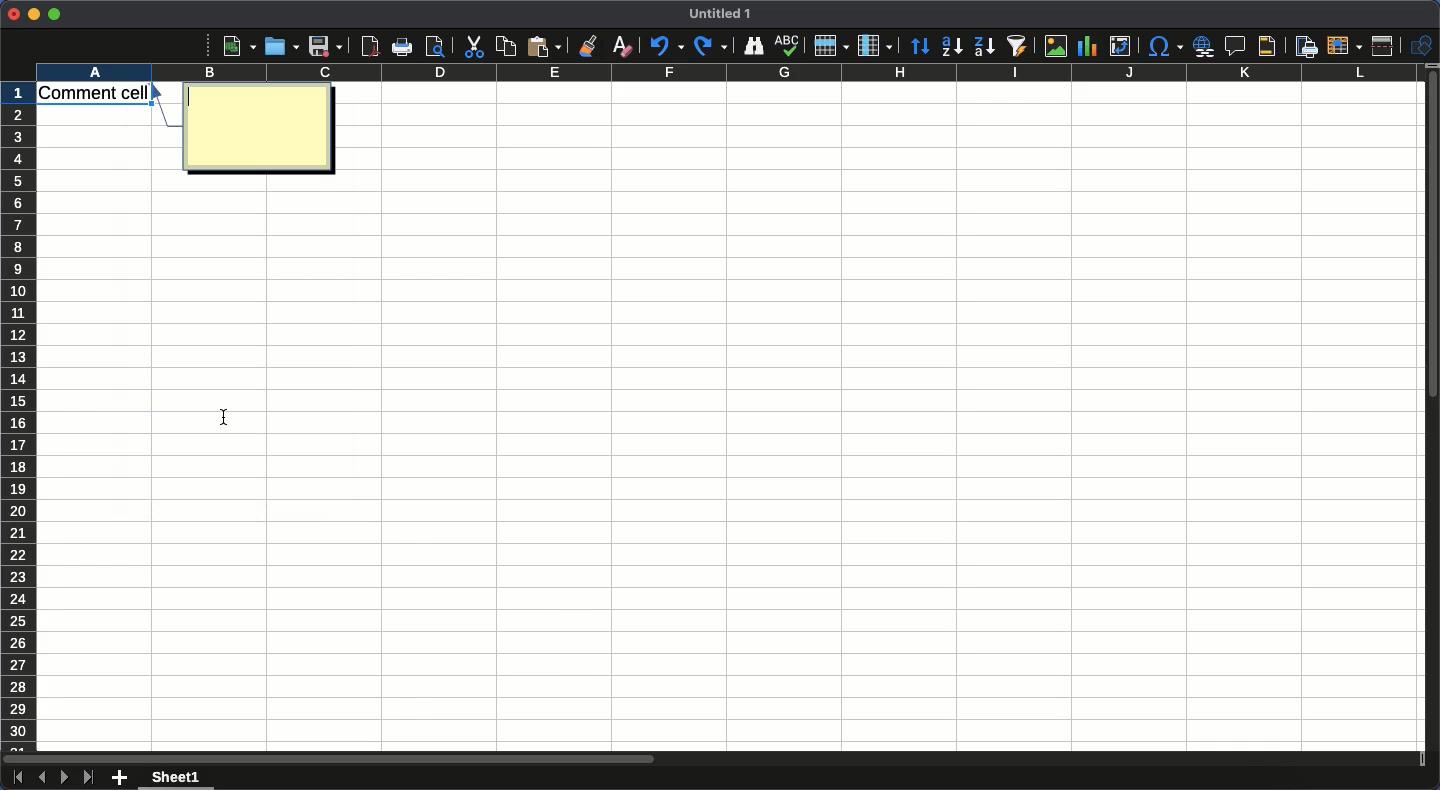 The height and width of the screenshot is (790, 1440). Describe the element at coordinates (507, 45) in the screenshot. I see `Copy` at that location.